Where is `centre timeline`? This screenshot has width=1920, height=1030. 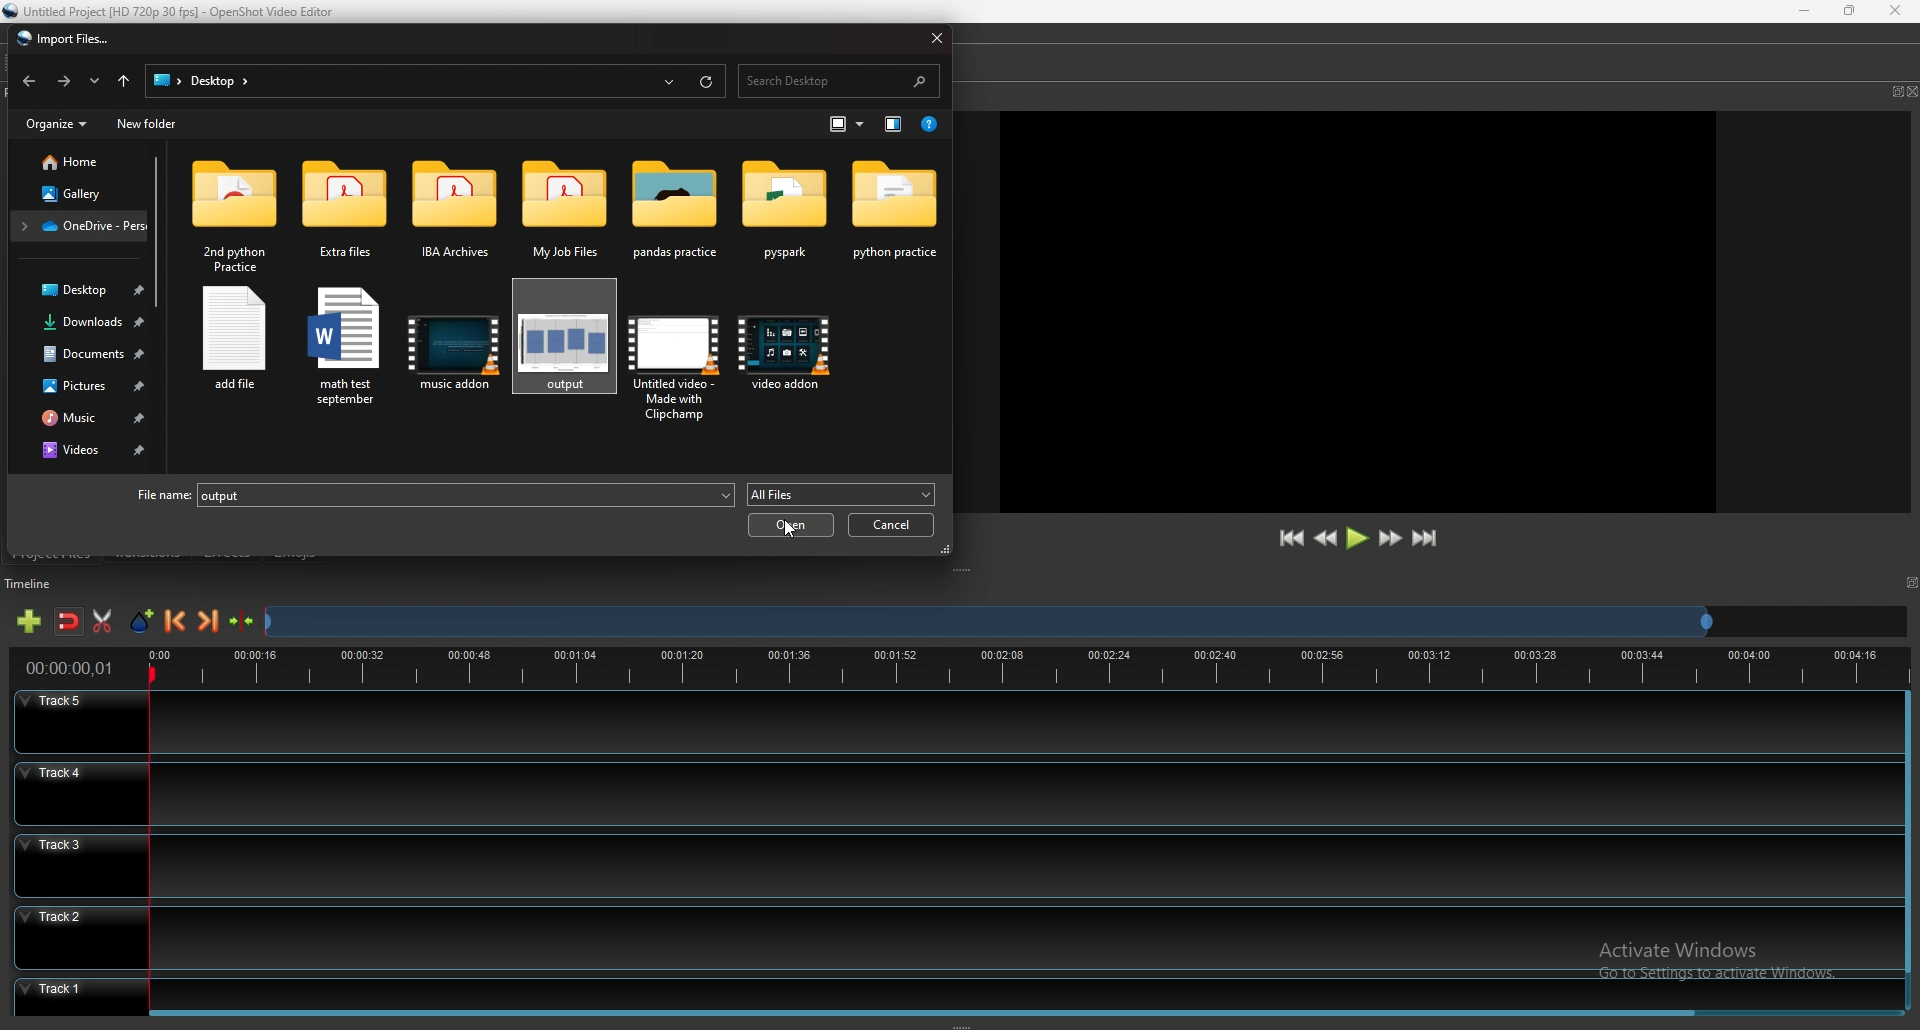
centre timeline is located at coordinates (243, 621).